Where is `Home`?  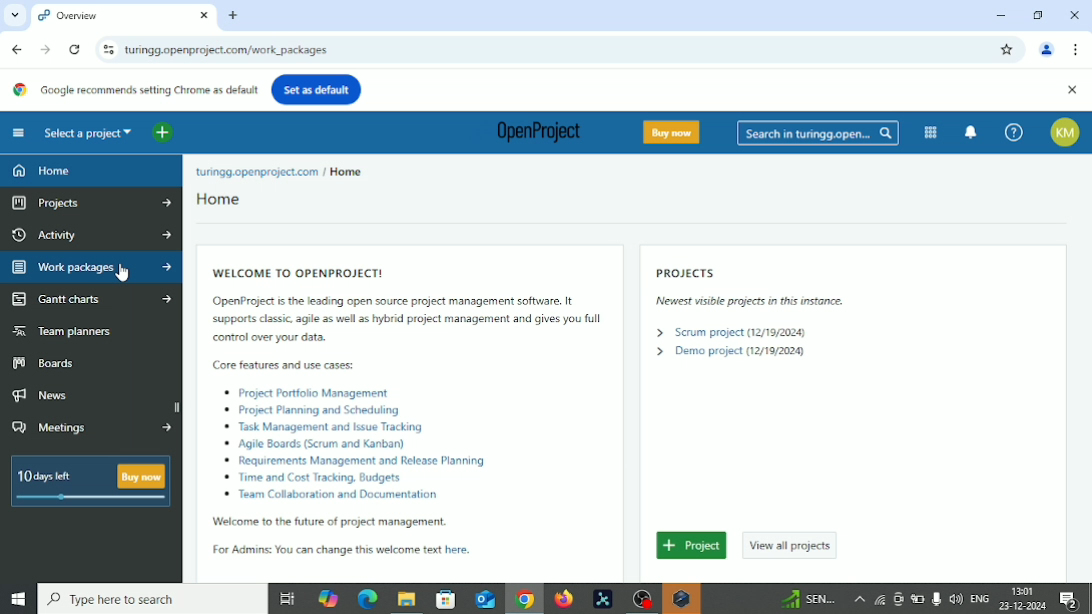 Home is located at coordinates (347, 171).